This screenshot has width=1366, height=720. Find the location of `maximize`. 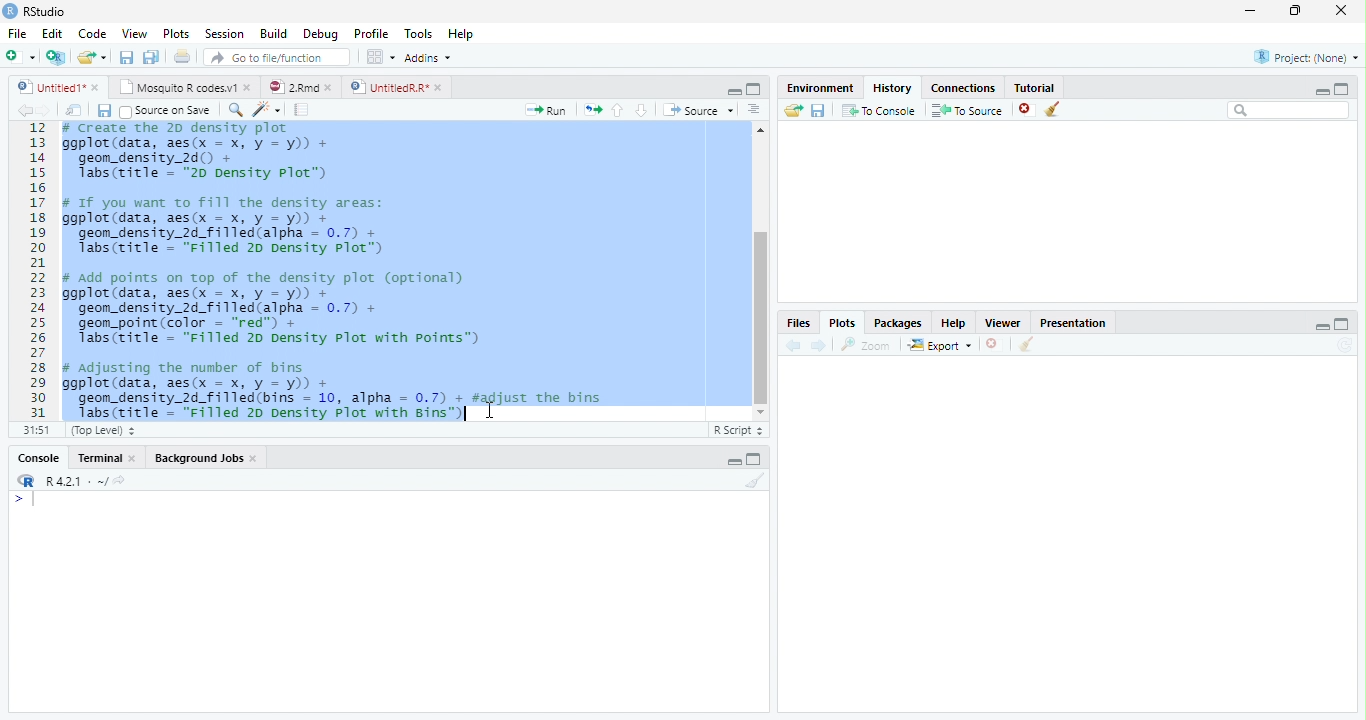

maximize is located at coordinates (754, 88).